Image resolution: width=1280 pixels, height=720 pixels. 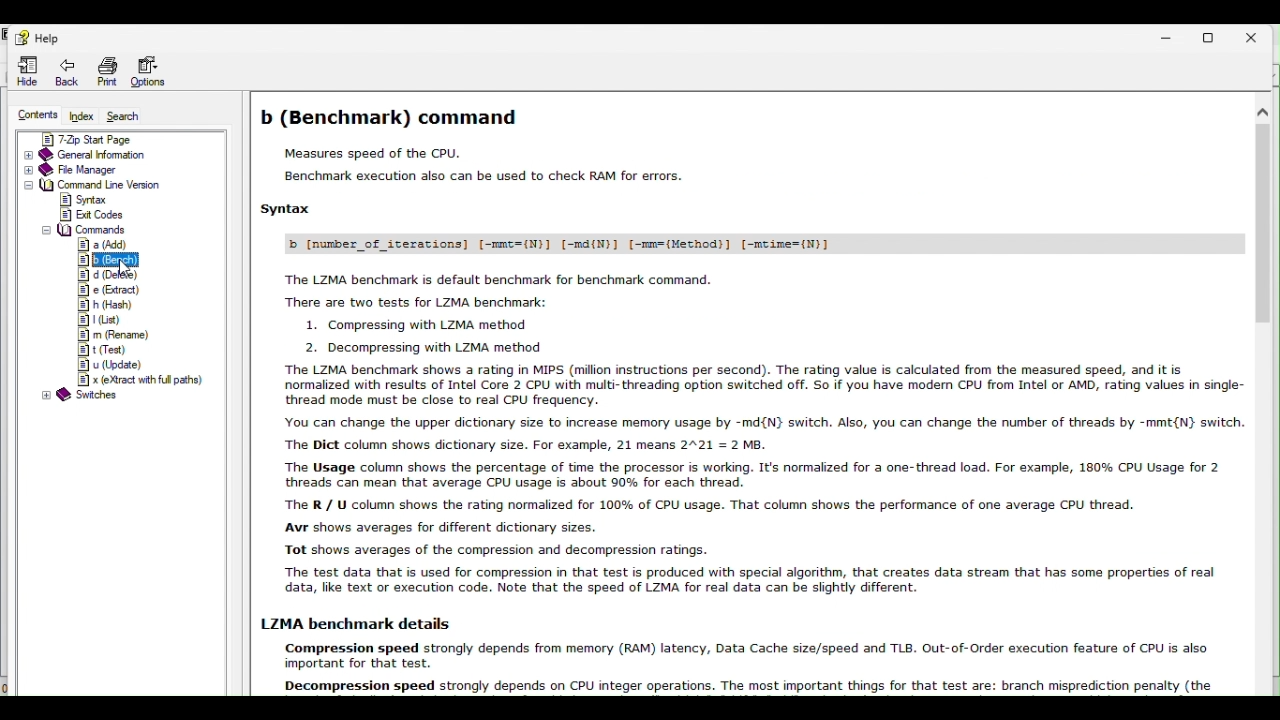 What do you see at coordinates (1260, 37) in the screenshot?
I see `Close` at bounding box center [1260, 37].